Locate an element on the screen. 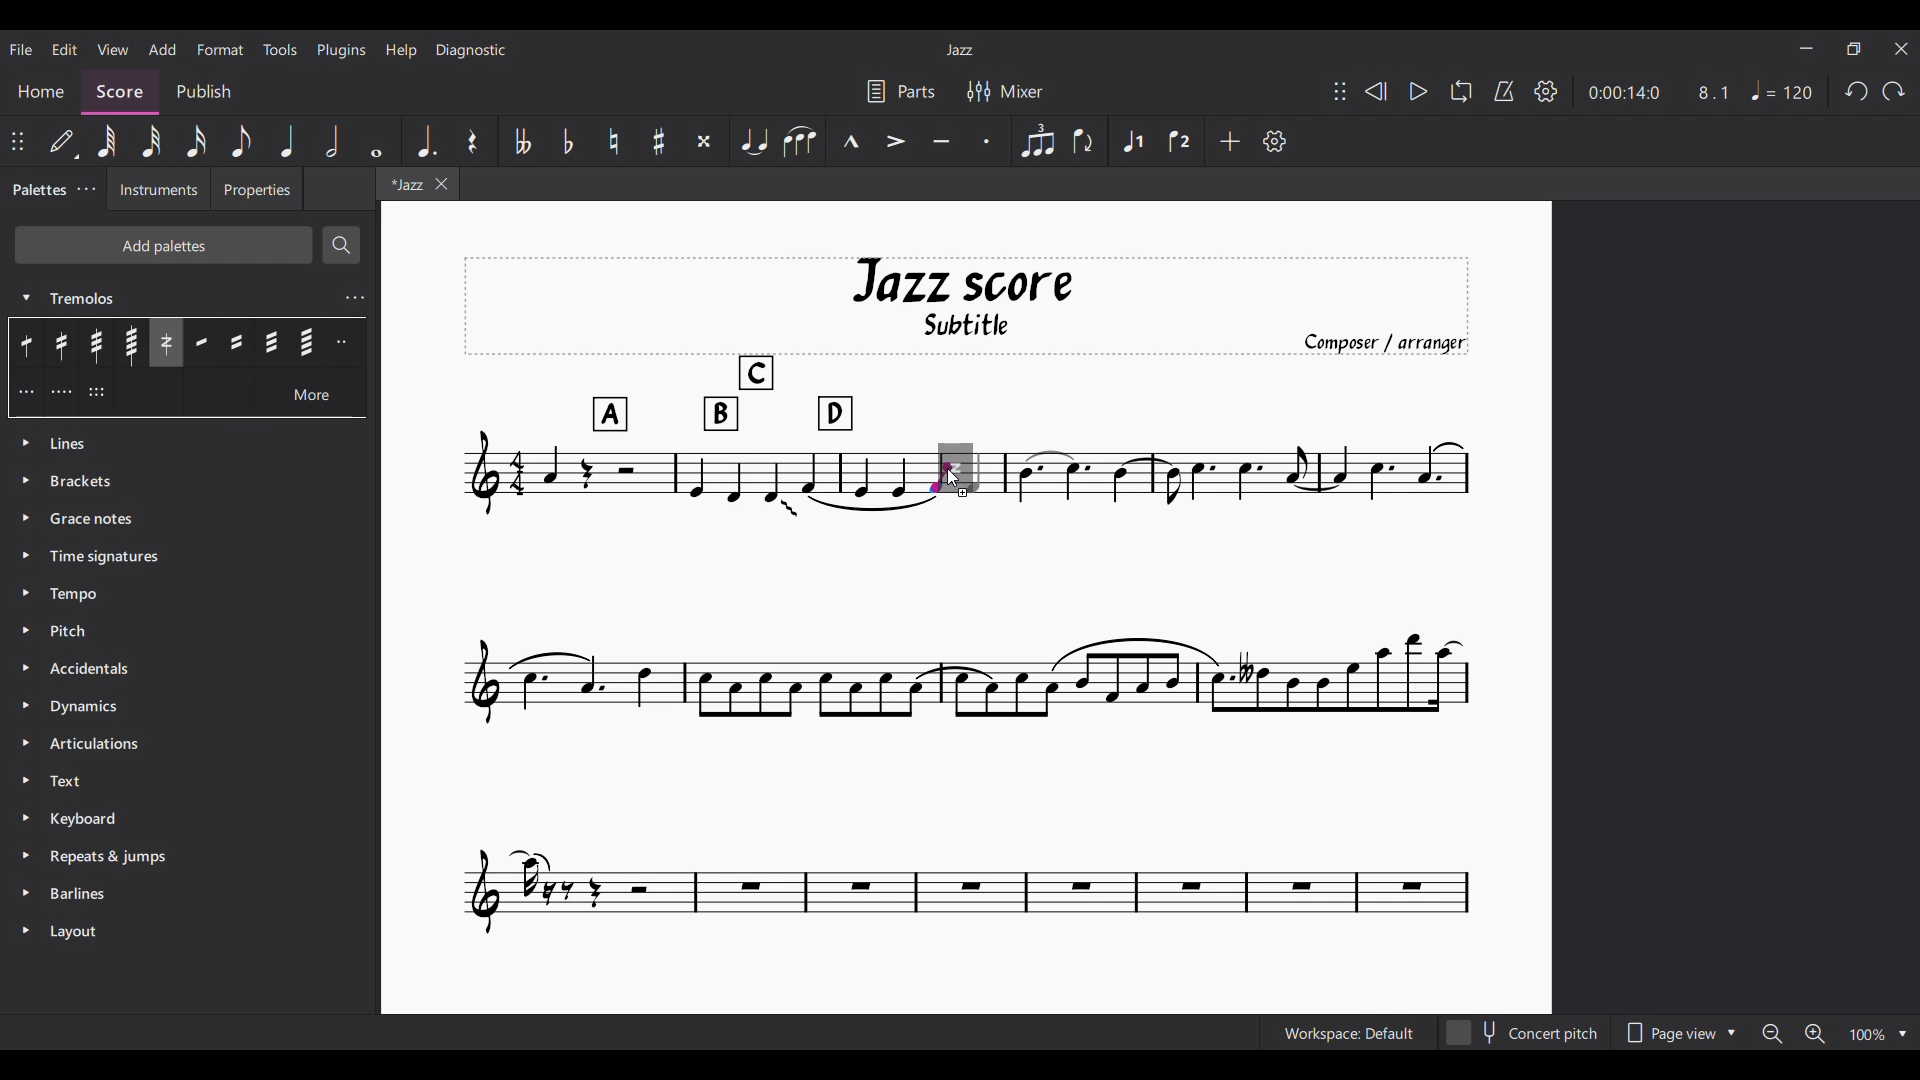 The image size is (1920, 1080). Help is located at coordinates (402, 51).